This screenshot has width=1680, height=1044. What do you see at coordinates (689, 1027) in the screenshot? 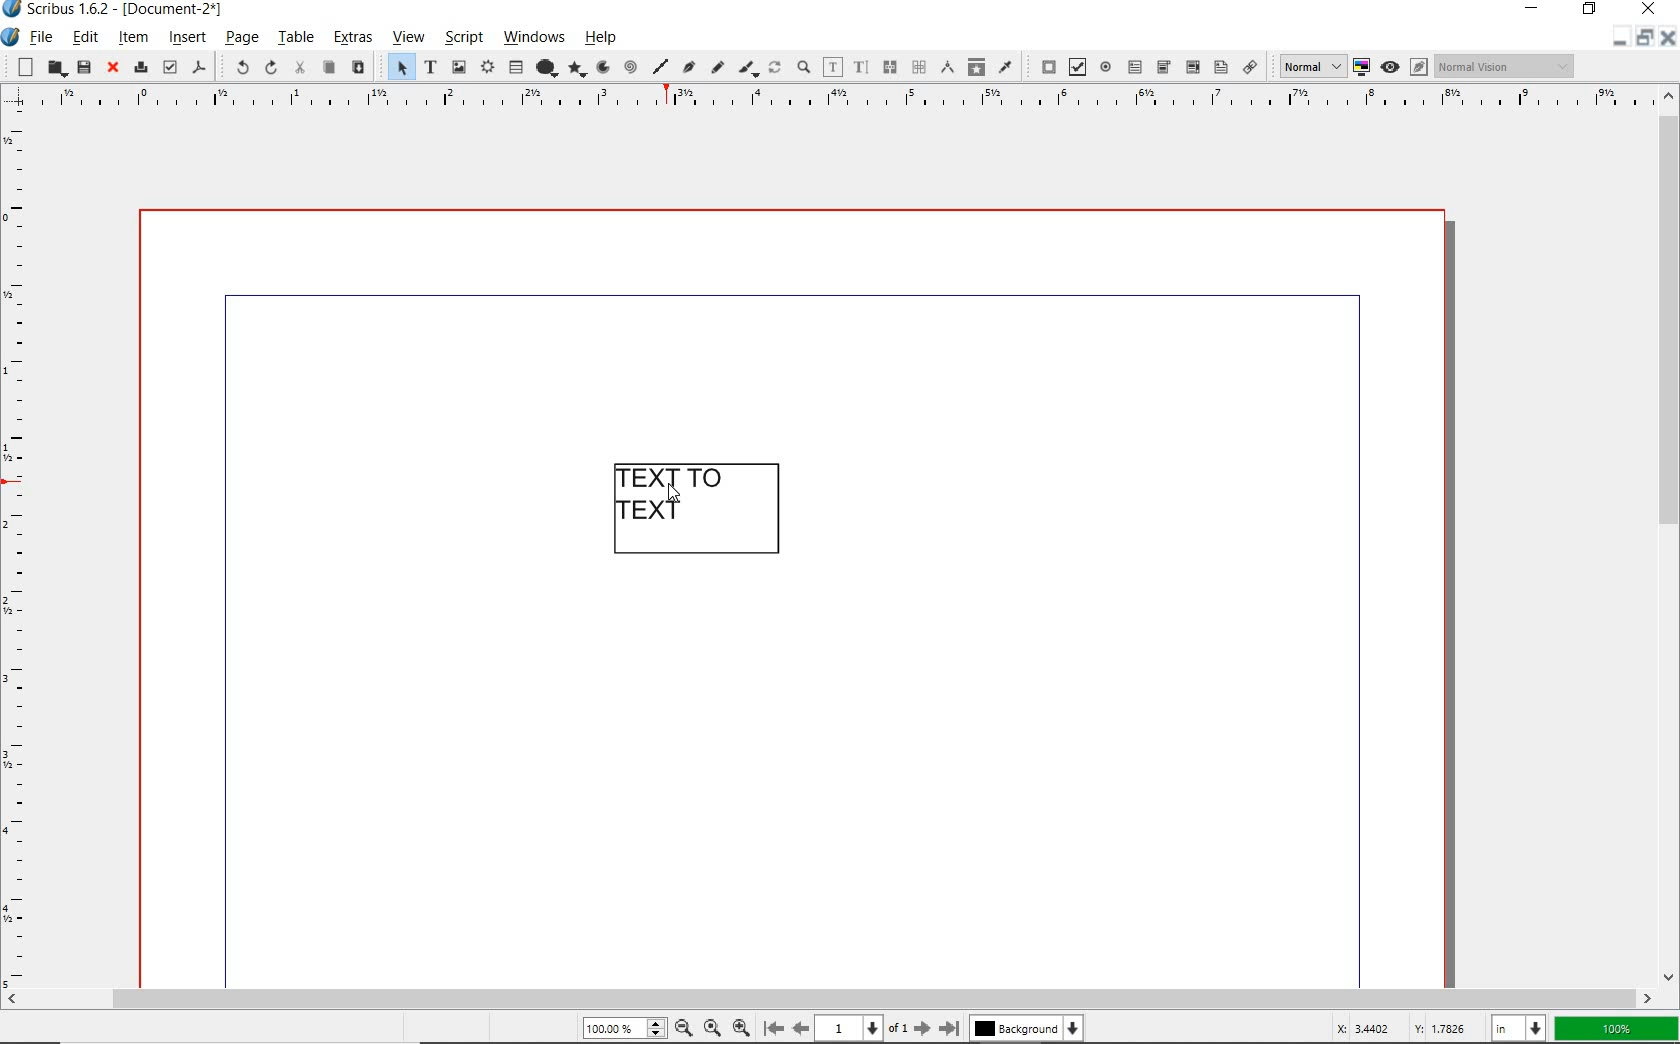
I see `zoom out` at bounding box center [689, 1027].